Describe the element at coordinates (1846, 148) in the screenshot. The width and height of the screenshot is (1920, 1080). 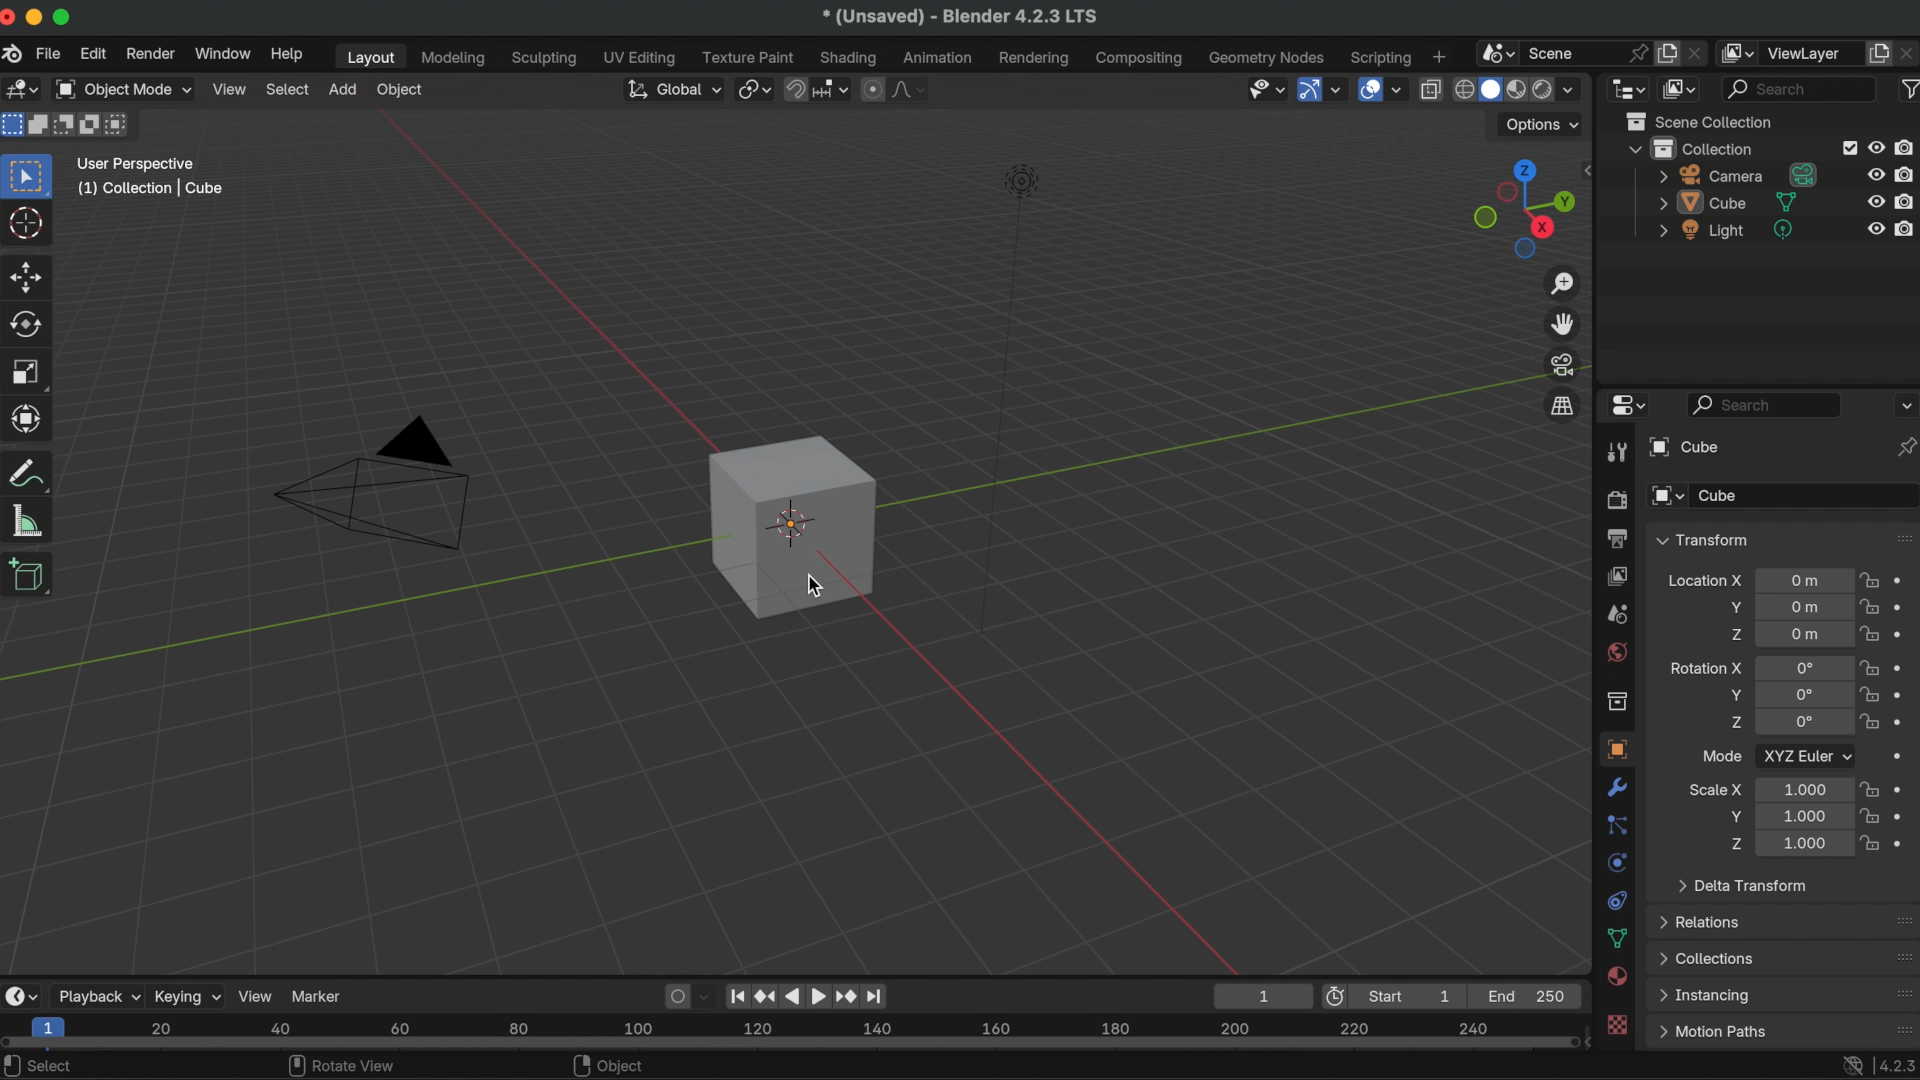
I see `checkbox` at that location.